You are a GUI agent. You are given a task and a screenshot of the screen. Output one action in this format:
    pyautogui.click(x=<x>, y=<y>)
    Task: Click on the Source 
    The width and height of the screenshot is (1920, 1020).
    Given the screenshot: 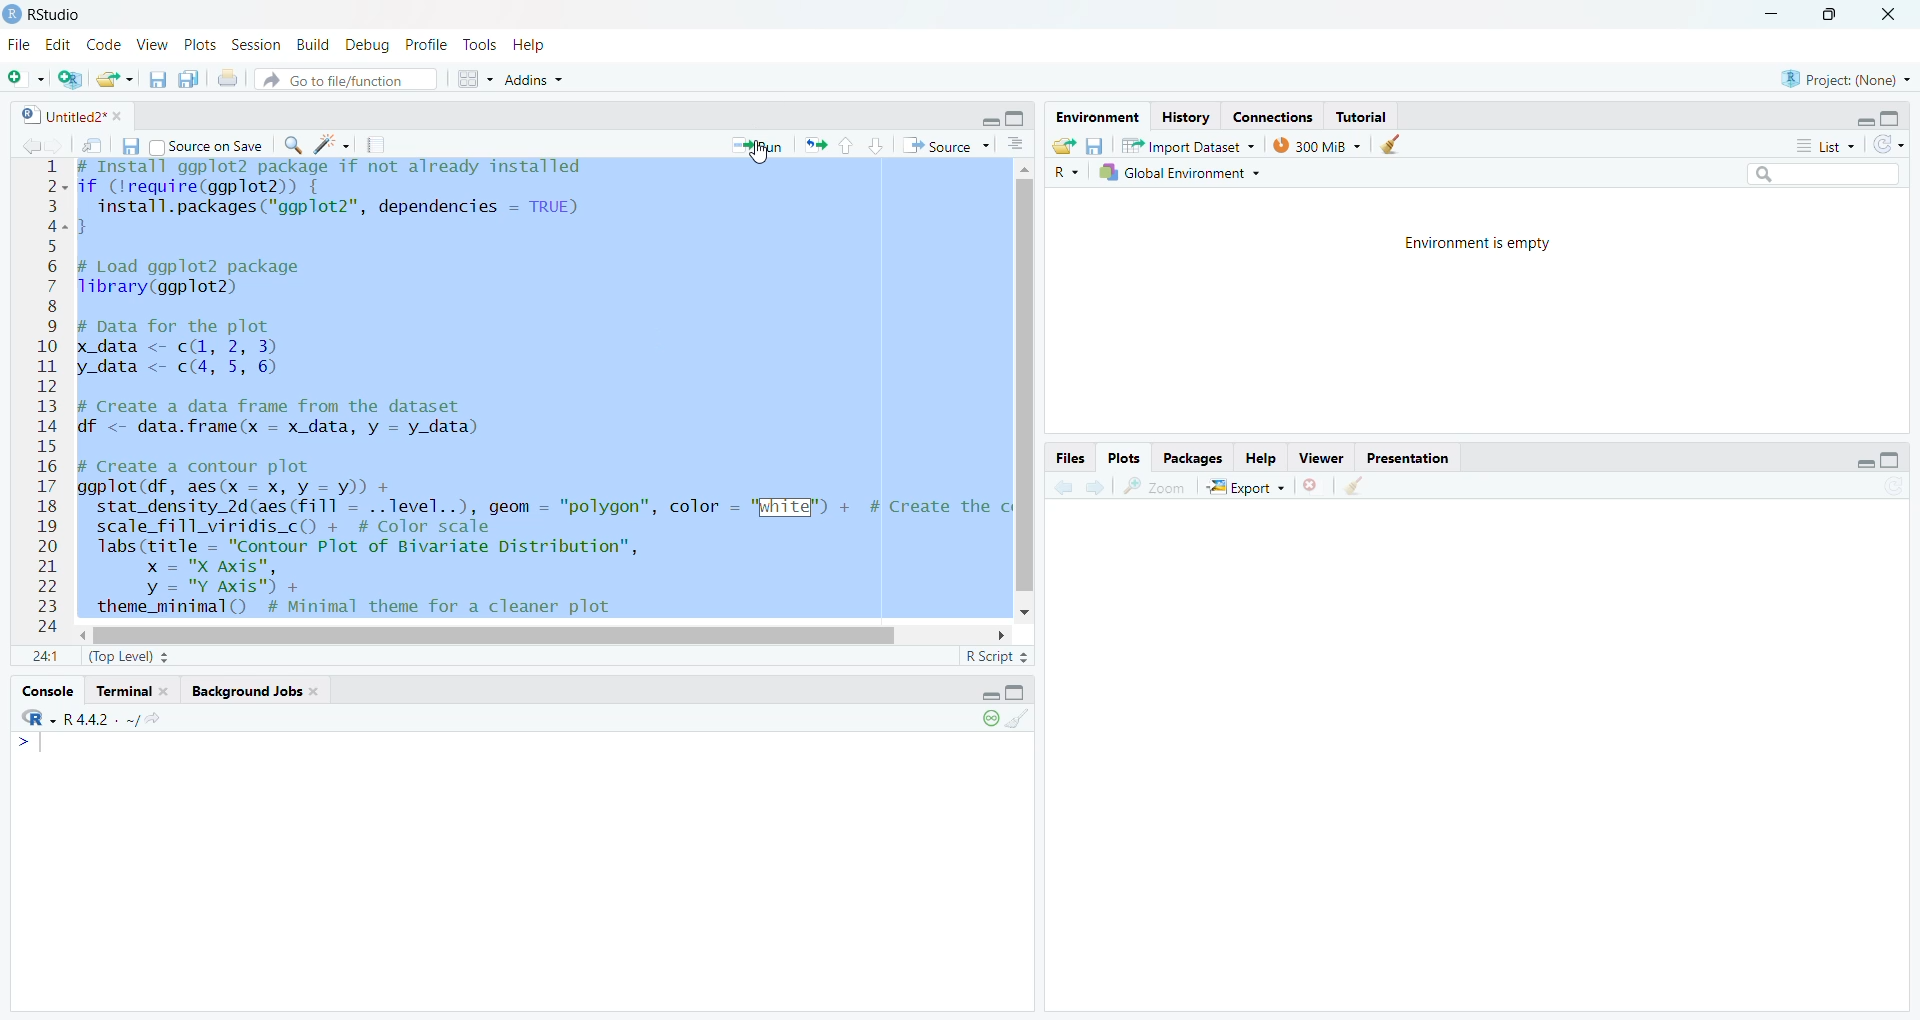 What is the action you would take?
    pyautogui.click(x=946, y=147)
    